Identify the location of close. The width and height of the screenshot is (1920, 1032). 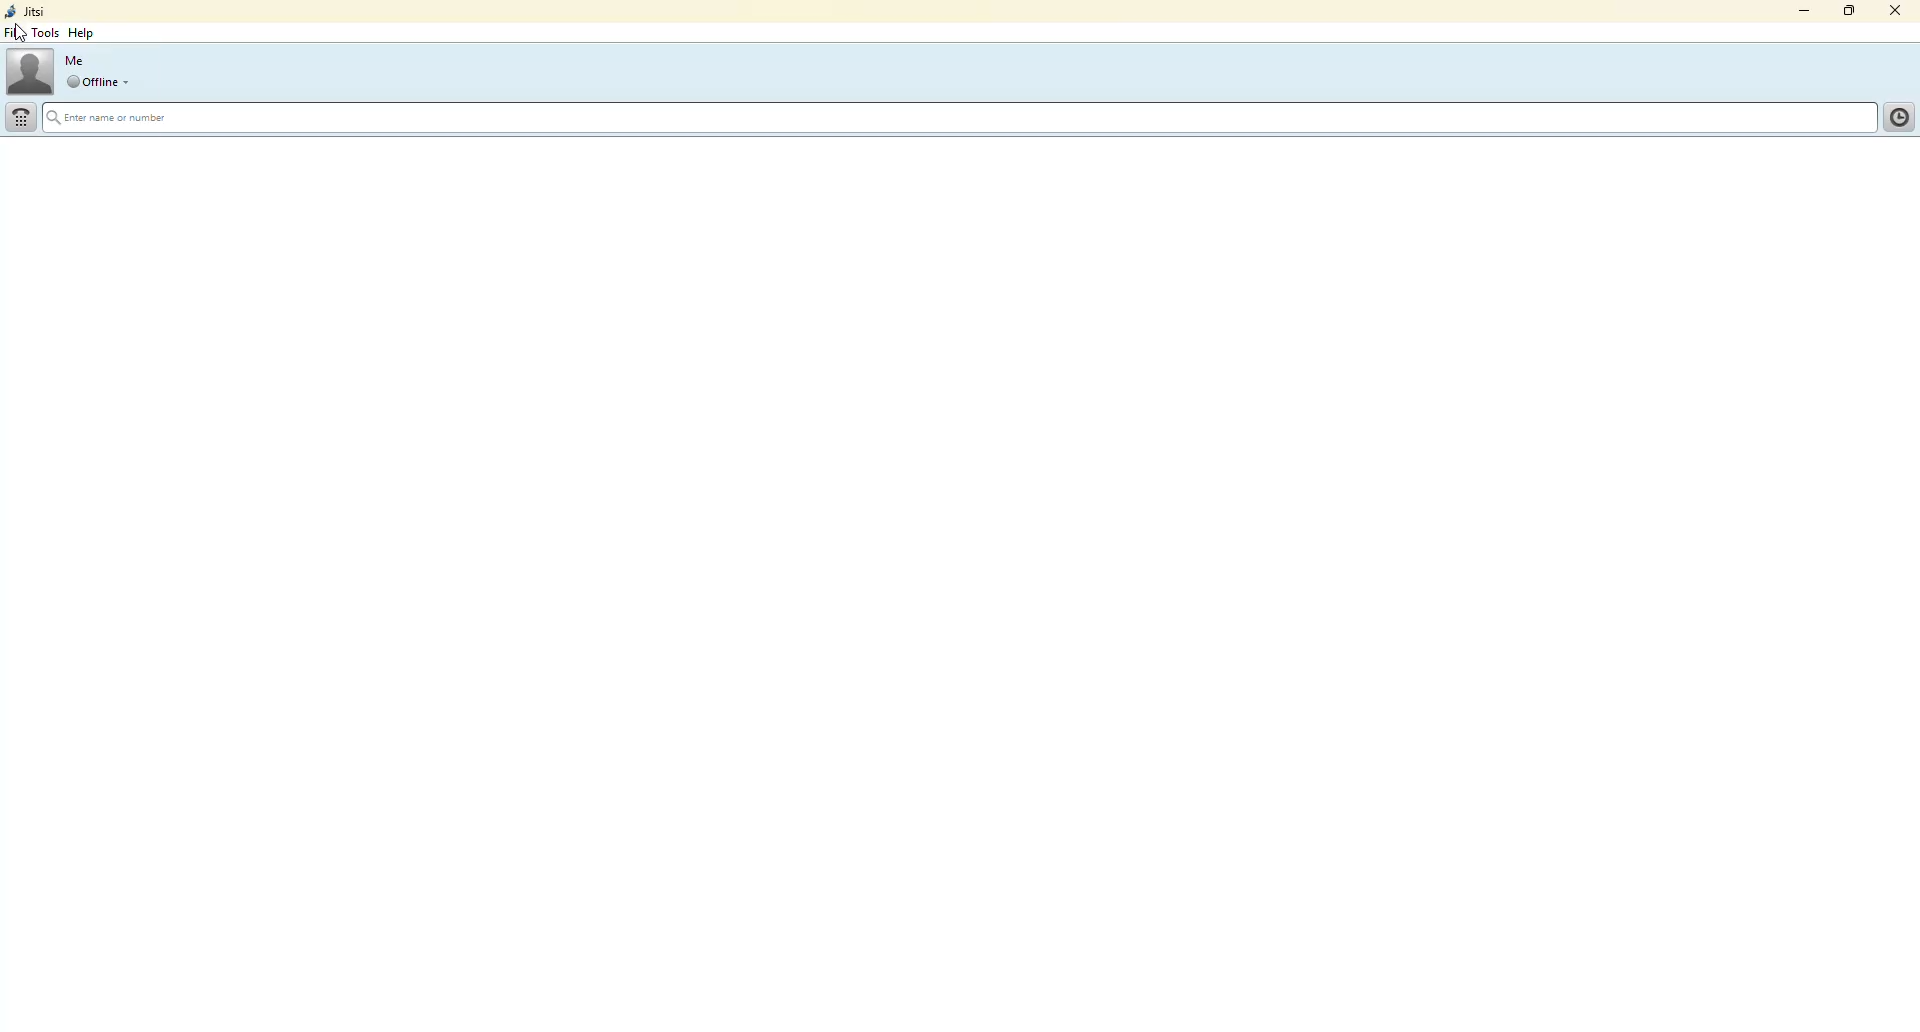
(1897, 8).